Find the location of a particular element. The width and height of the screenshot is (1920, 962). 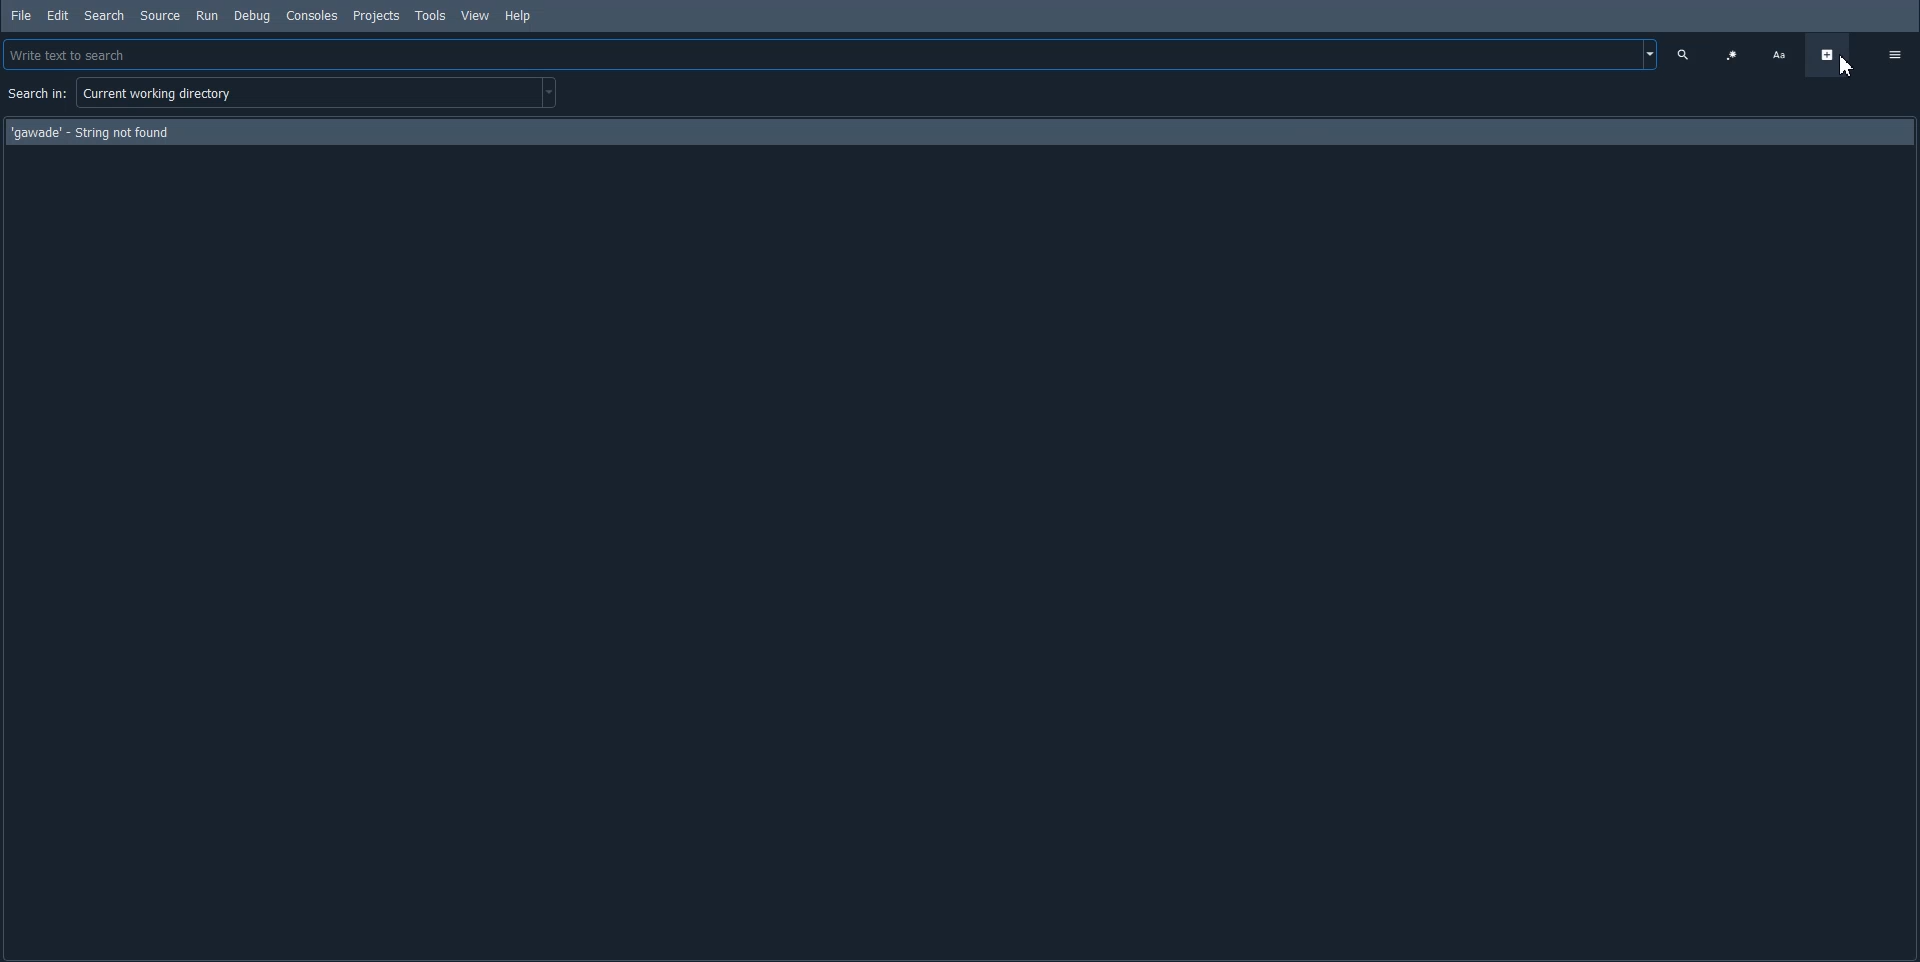

Current working directory is located at coordinates (322, 97).